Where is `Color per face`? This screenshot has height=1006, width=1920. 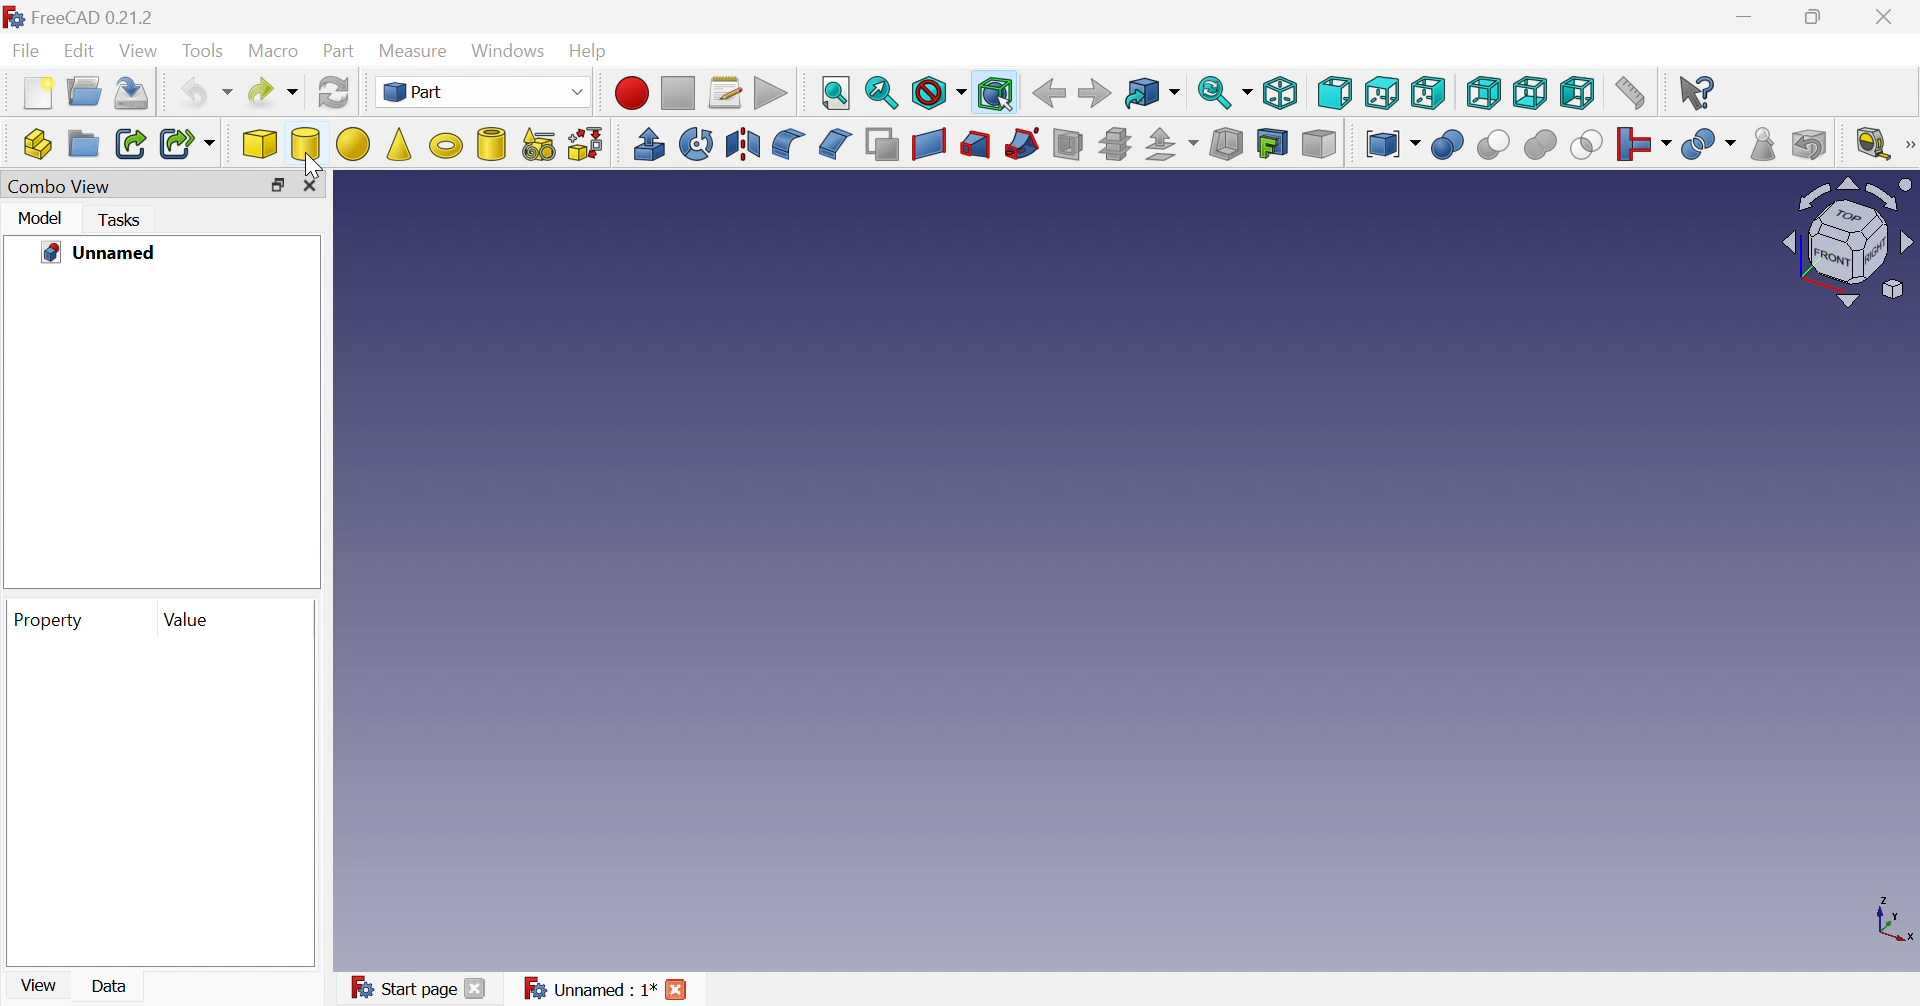
Color per face is located at coordinates (1320, 144).